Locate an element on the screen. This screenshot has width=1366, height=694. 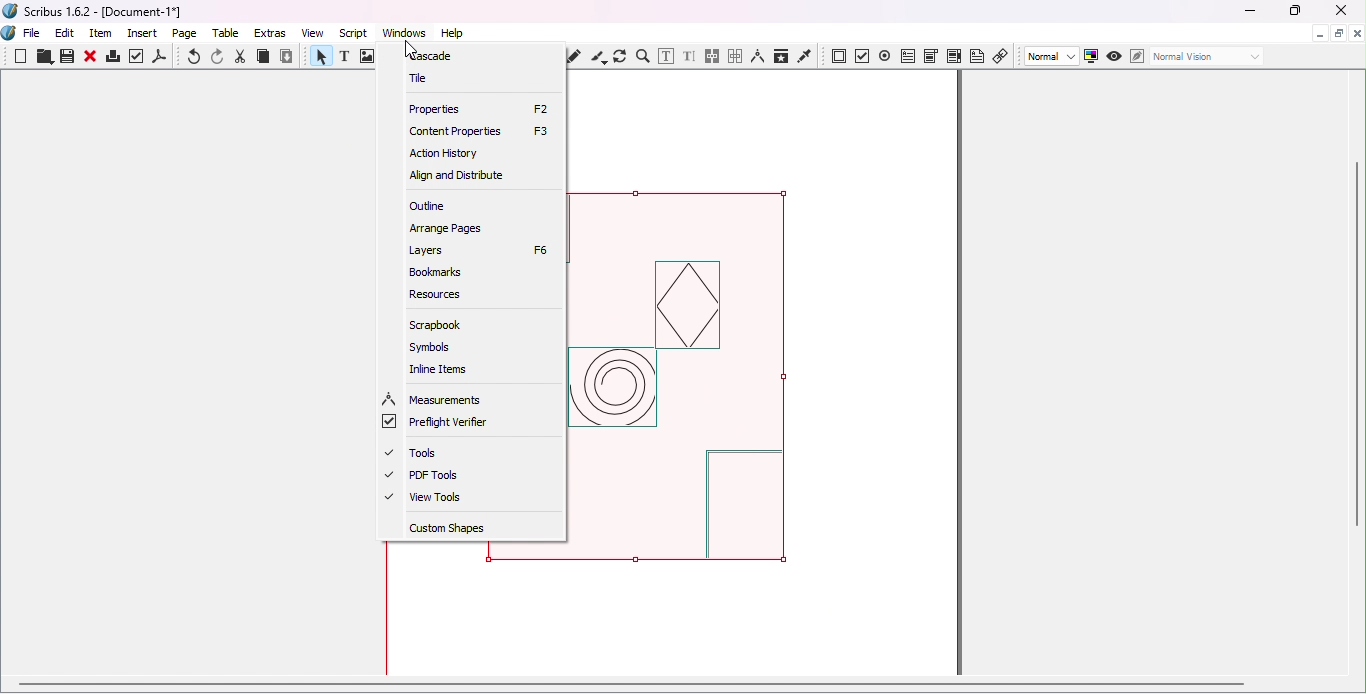
Select the visual appearance of the display is located at coordinates (1206, 57).